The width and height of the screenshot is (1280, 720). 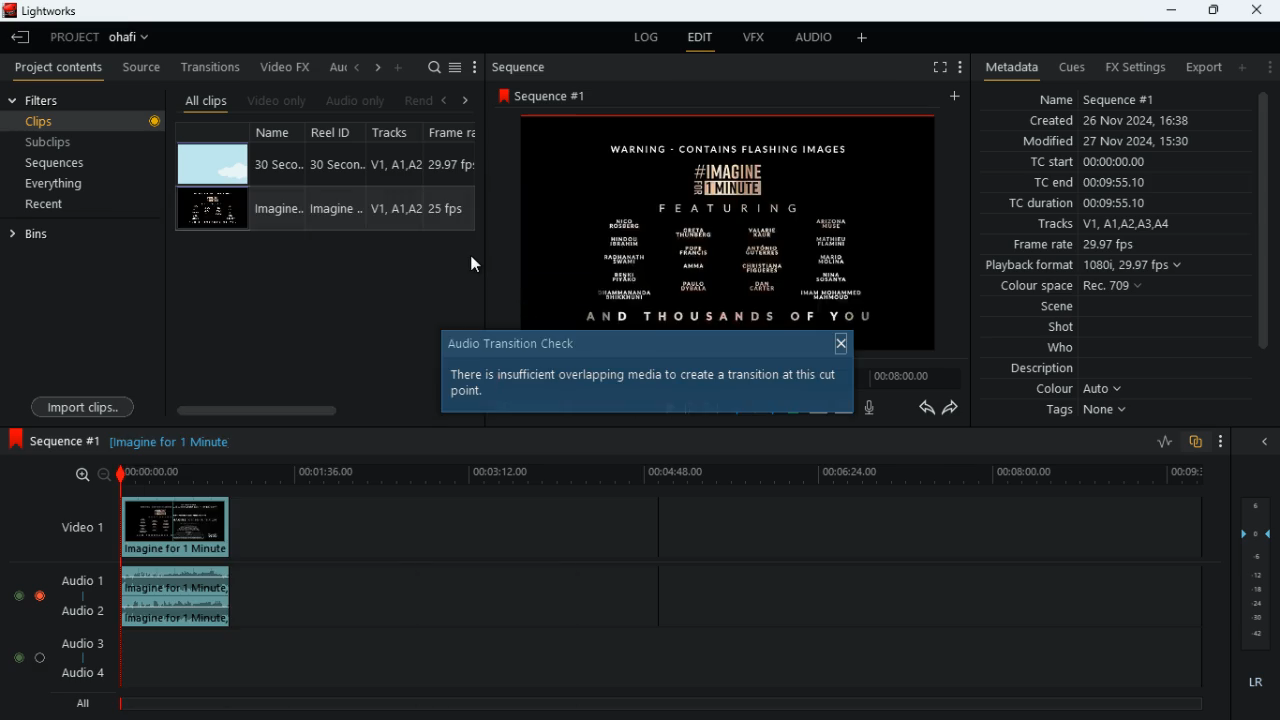 What do you see at coordinates (53, 440) in the screenshot?
I see `sequence` at bounding box center [53, 440].